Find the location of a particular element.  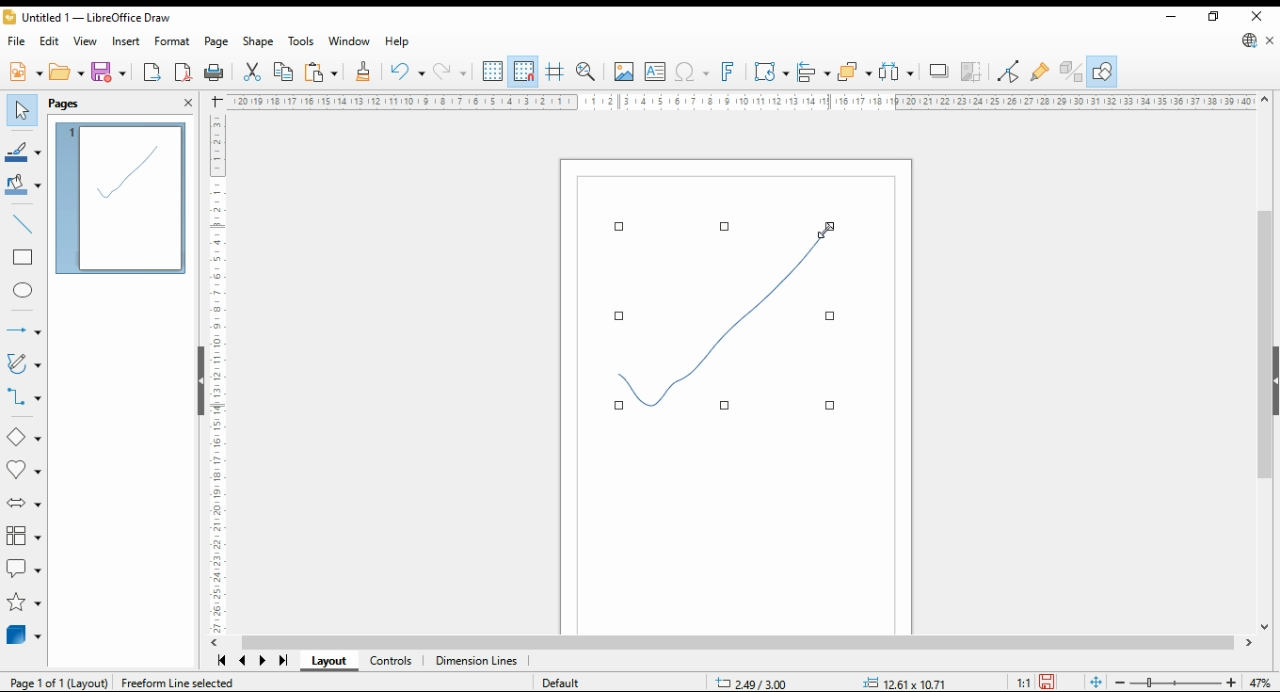

line color is located at coordinates (24, 151).